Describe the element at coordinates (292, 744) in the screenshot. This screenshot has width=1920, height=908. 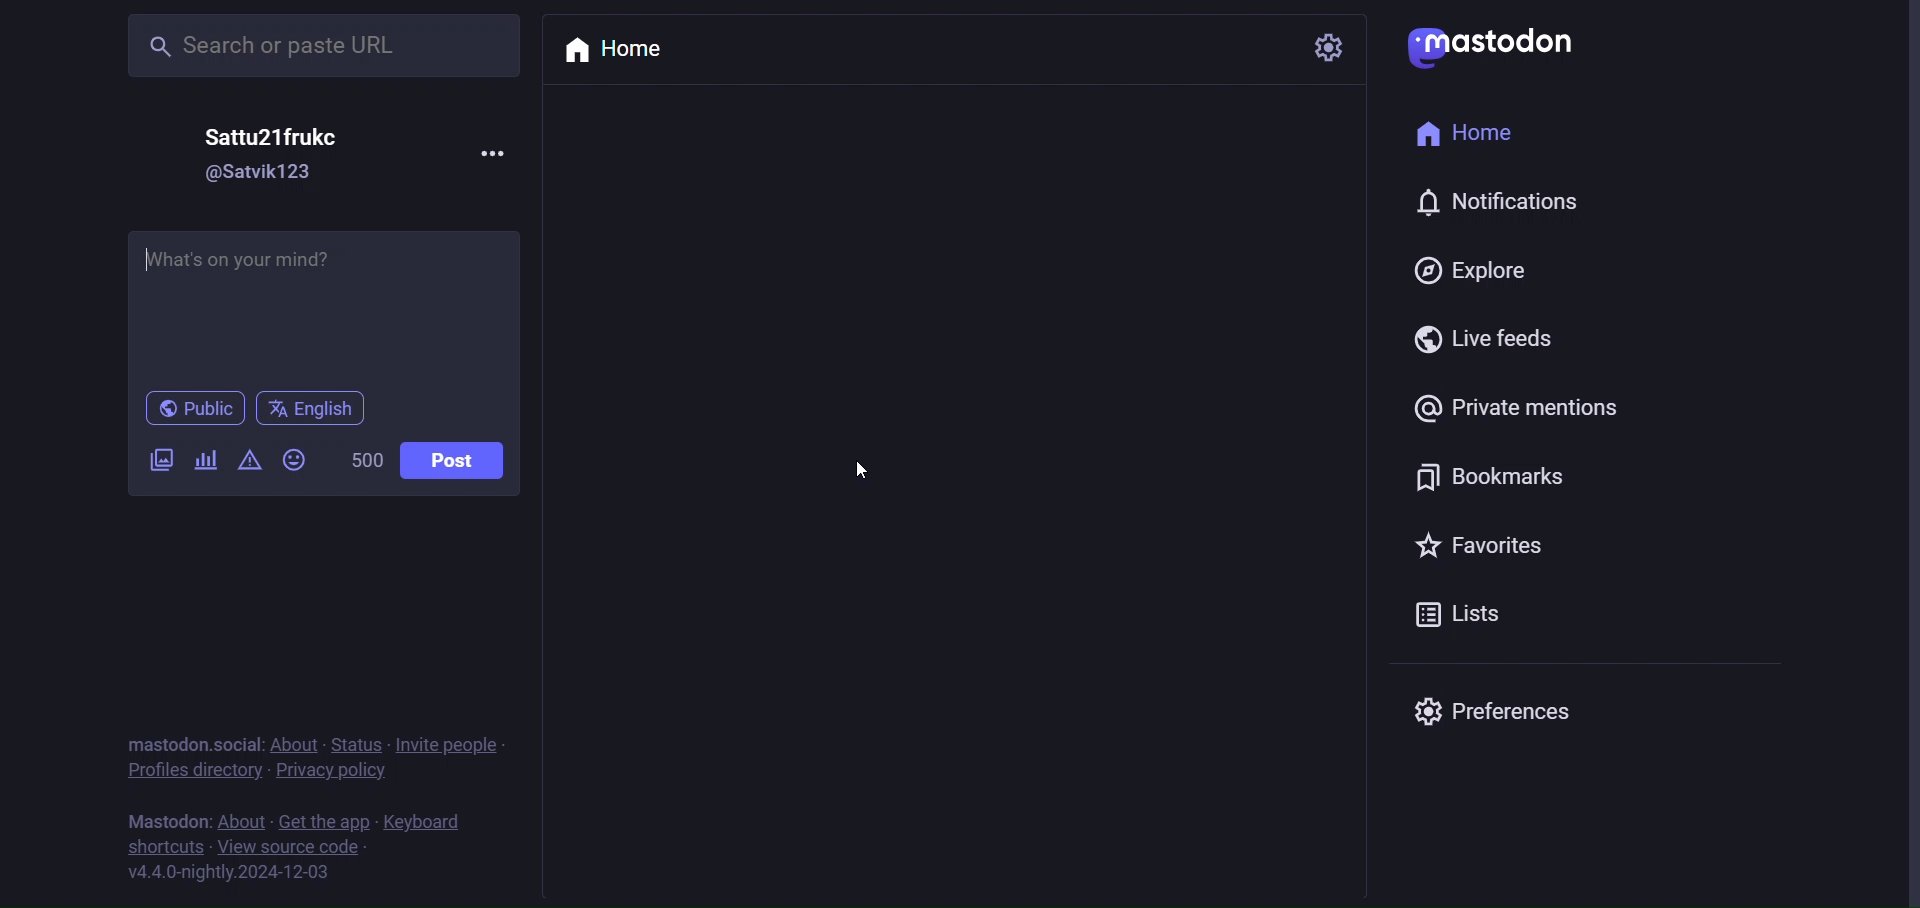
I see `about` at that location.